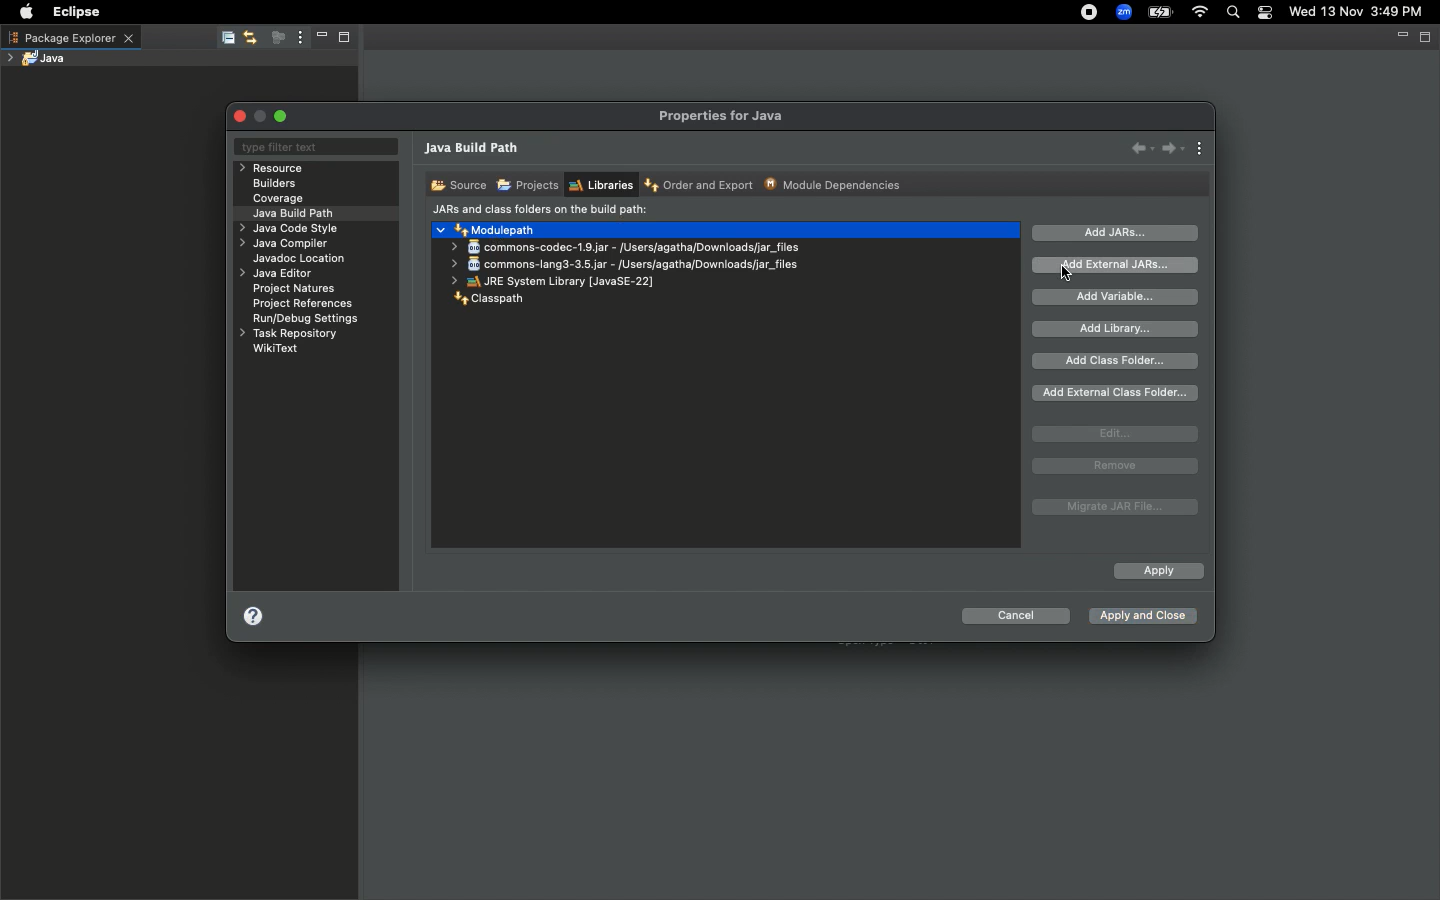  What do you see at coordinates (1120, 297) in the screenshot?
I see `Add variable` at bounding box center [1120, 297].